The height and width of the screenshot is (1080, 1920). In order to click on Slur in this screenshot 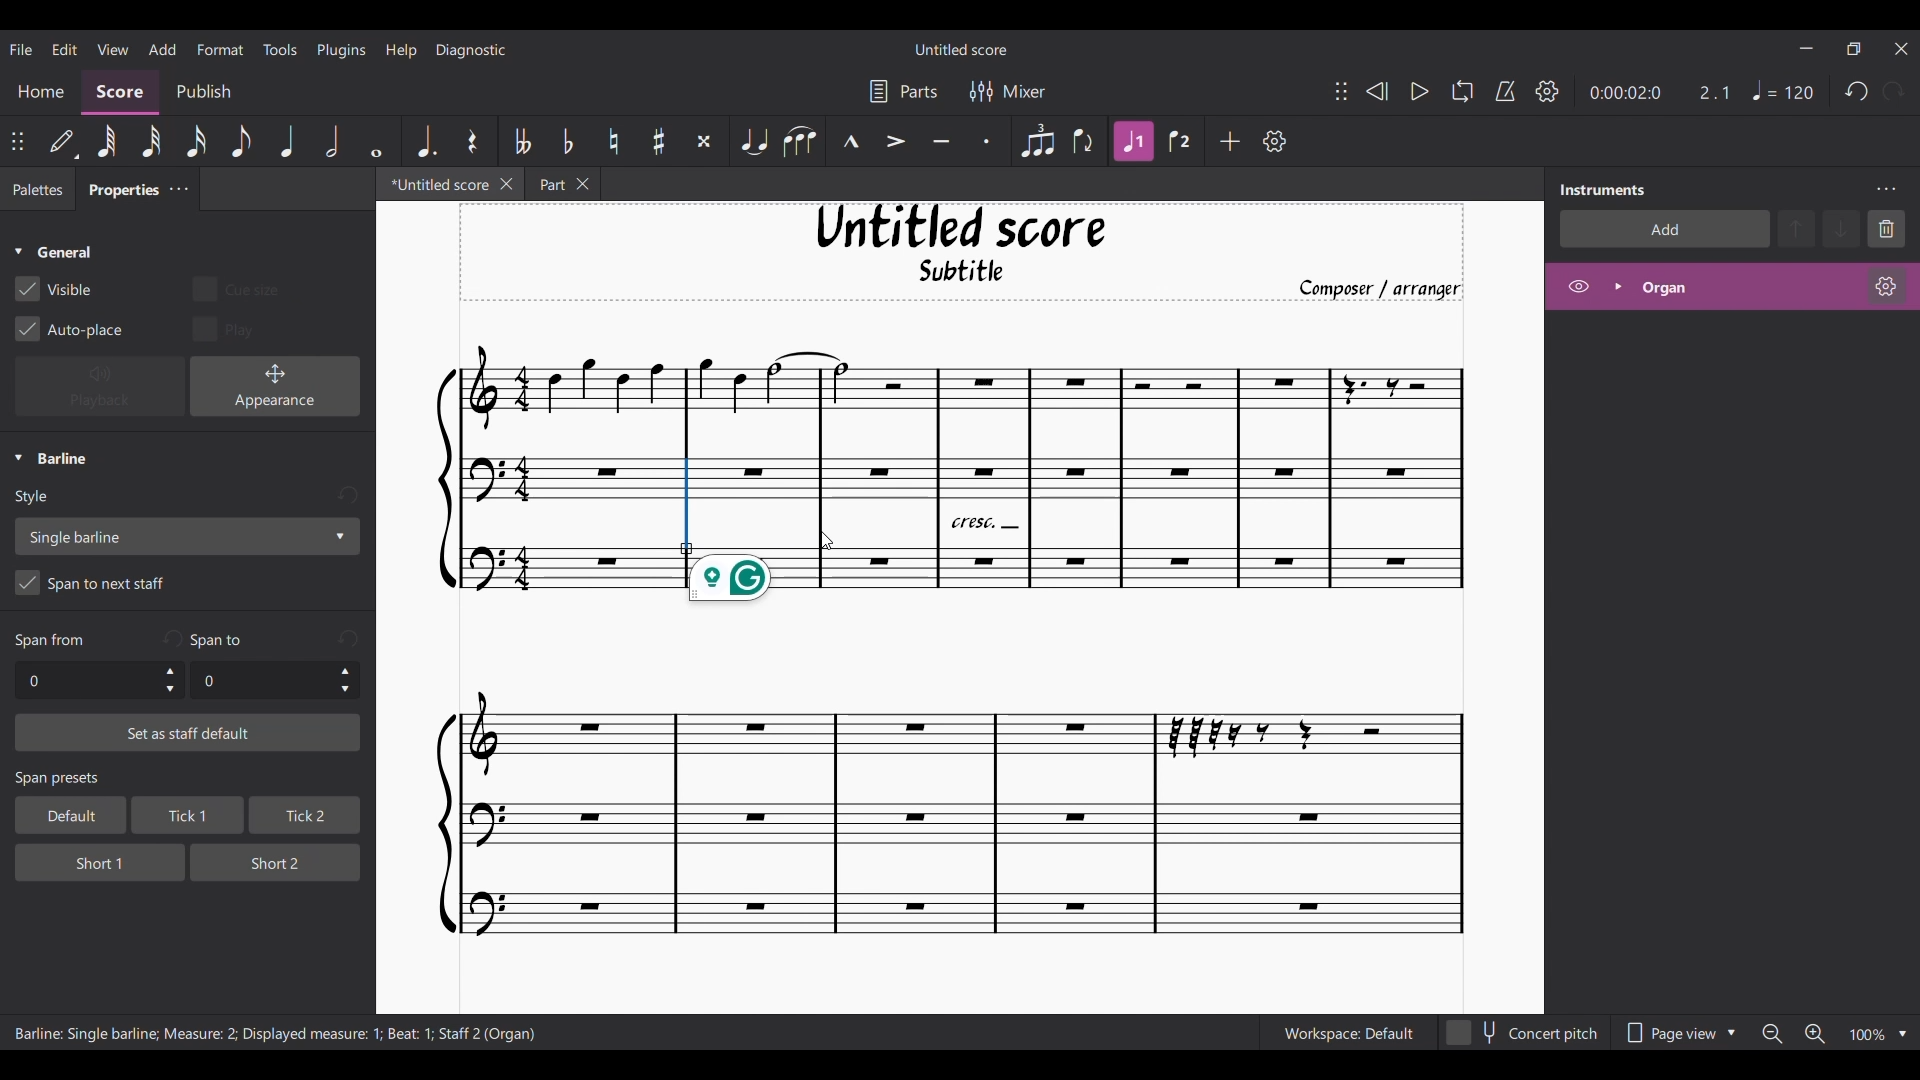, I will do `click(799, 141)`.